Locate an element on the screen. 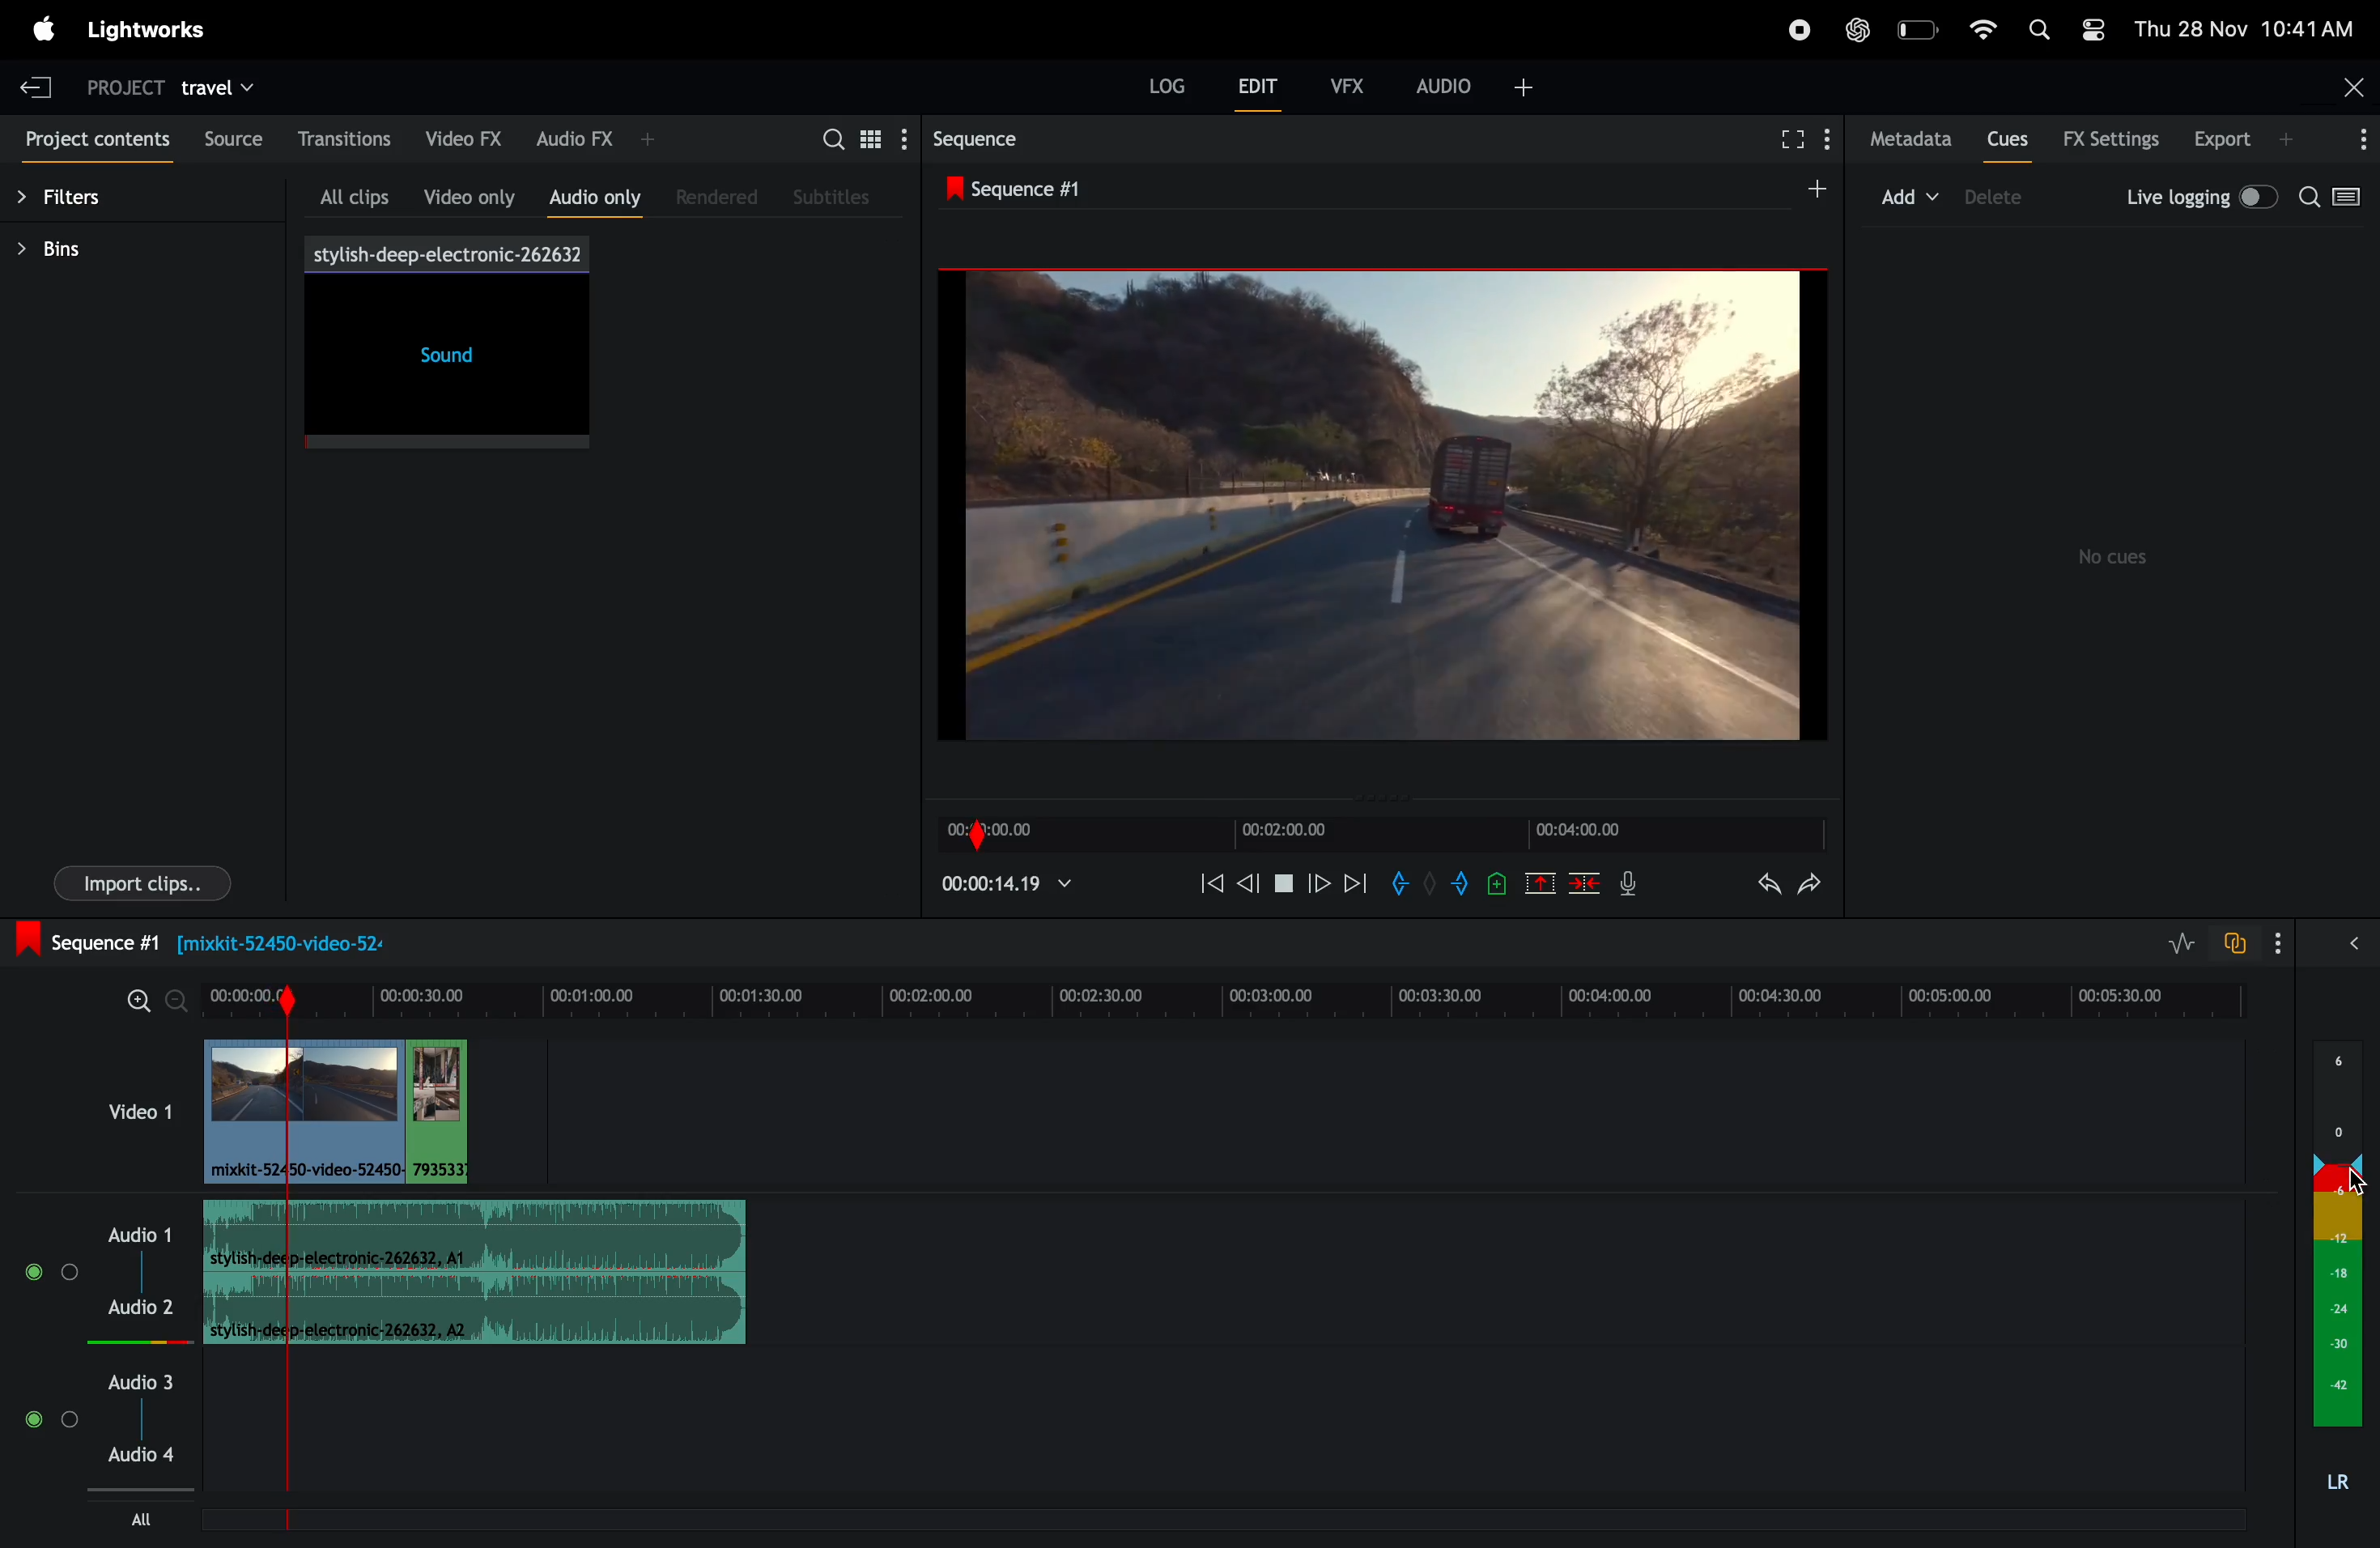 The height and width of the screenshot is (1548, 2380). play time is located at coordinates (1013, 889).